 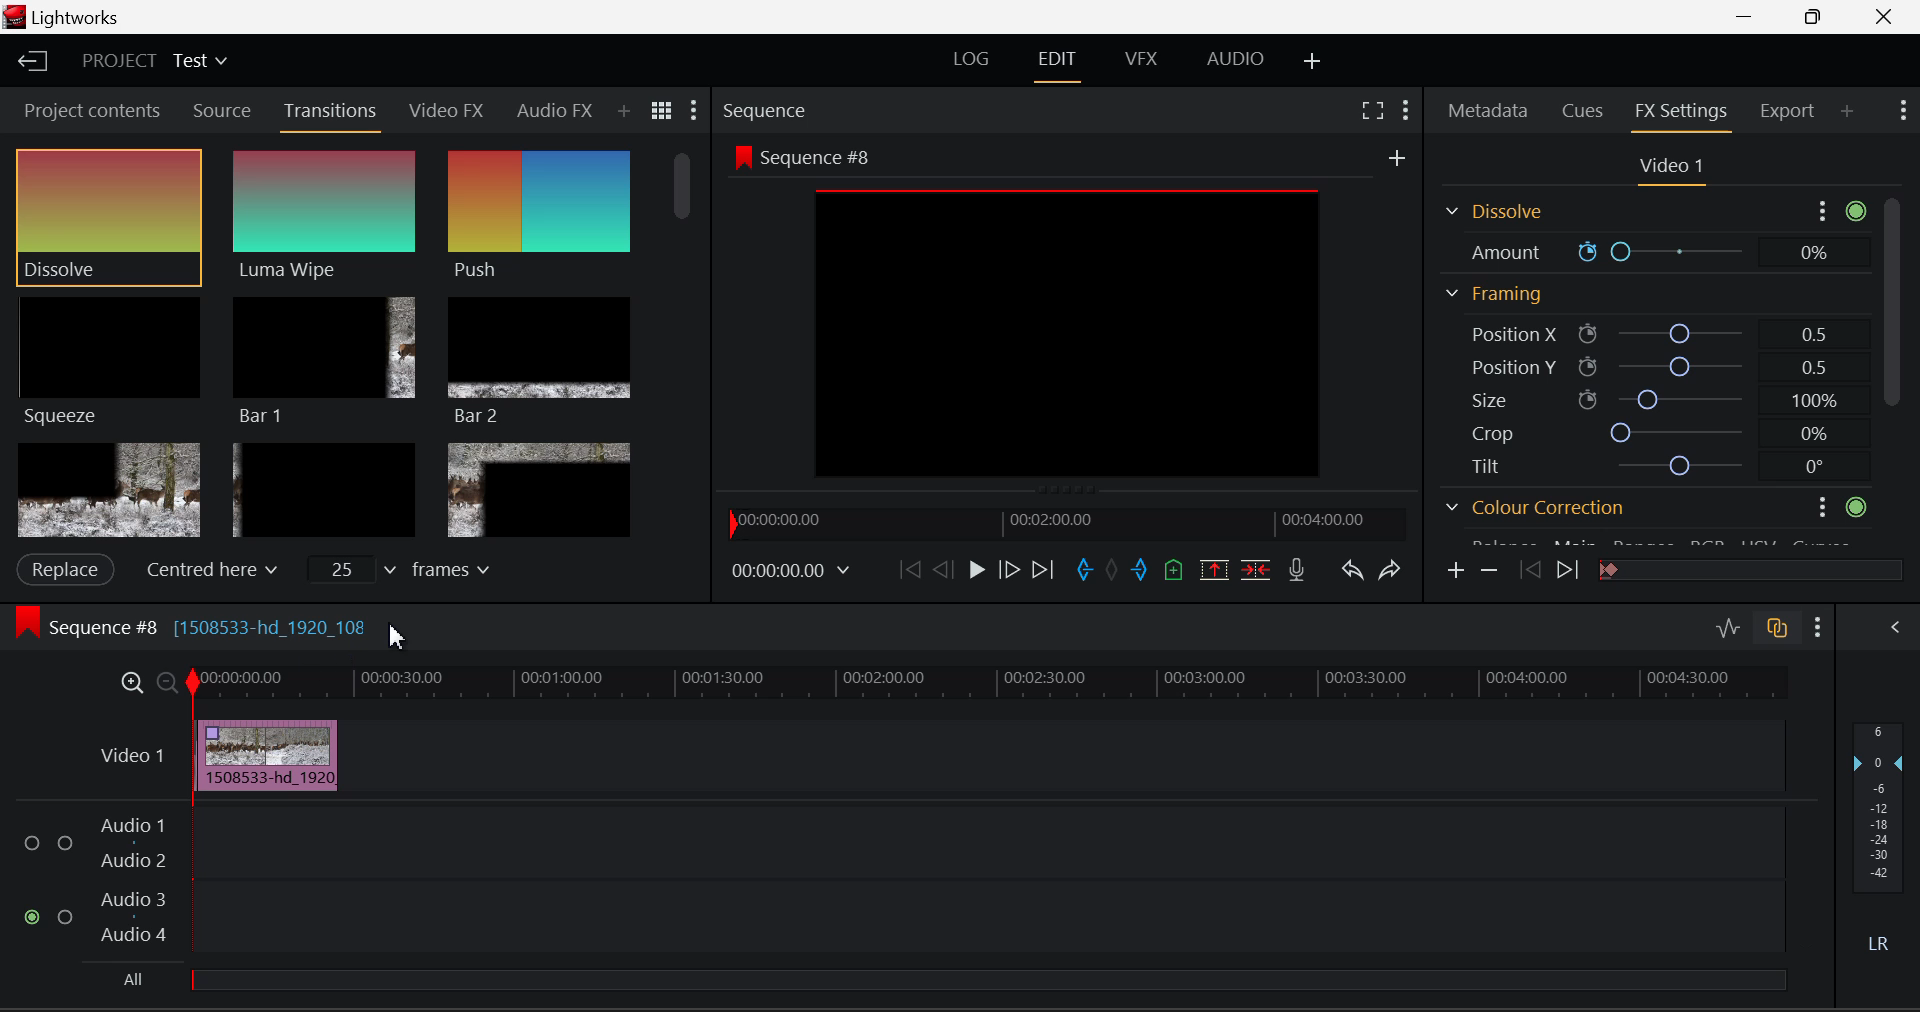 I want to click on LOG Layout, so click(x=974, y=63).